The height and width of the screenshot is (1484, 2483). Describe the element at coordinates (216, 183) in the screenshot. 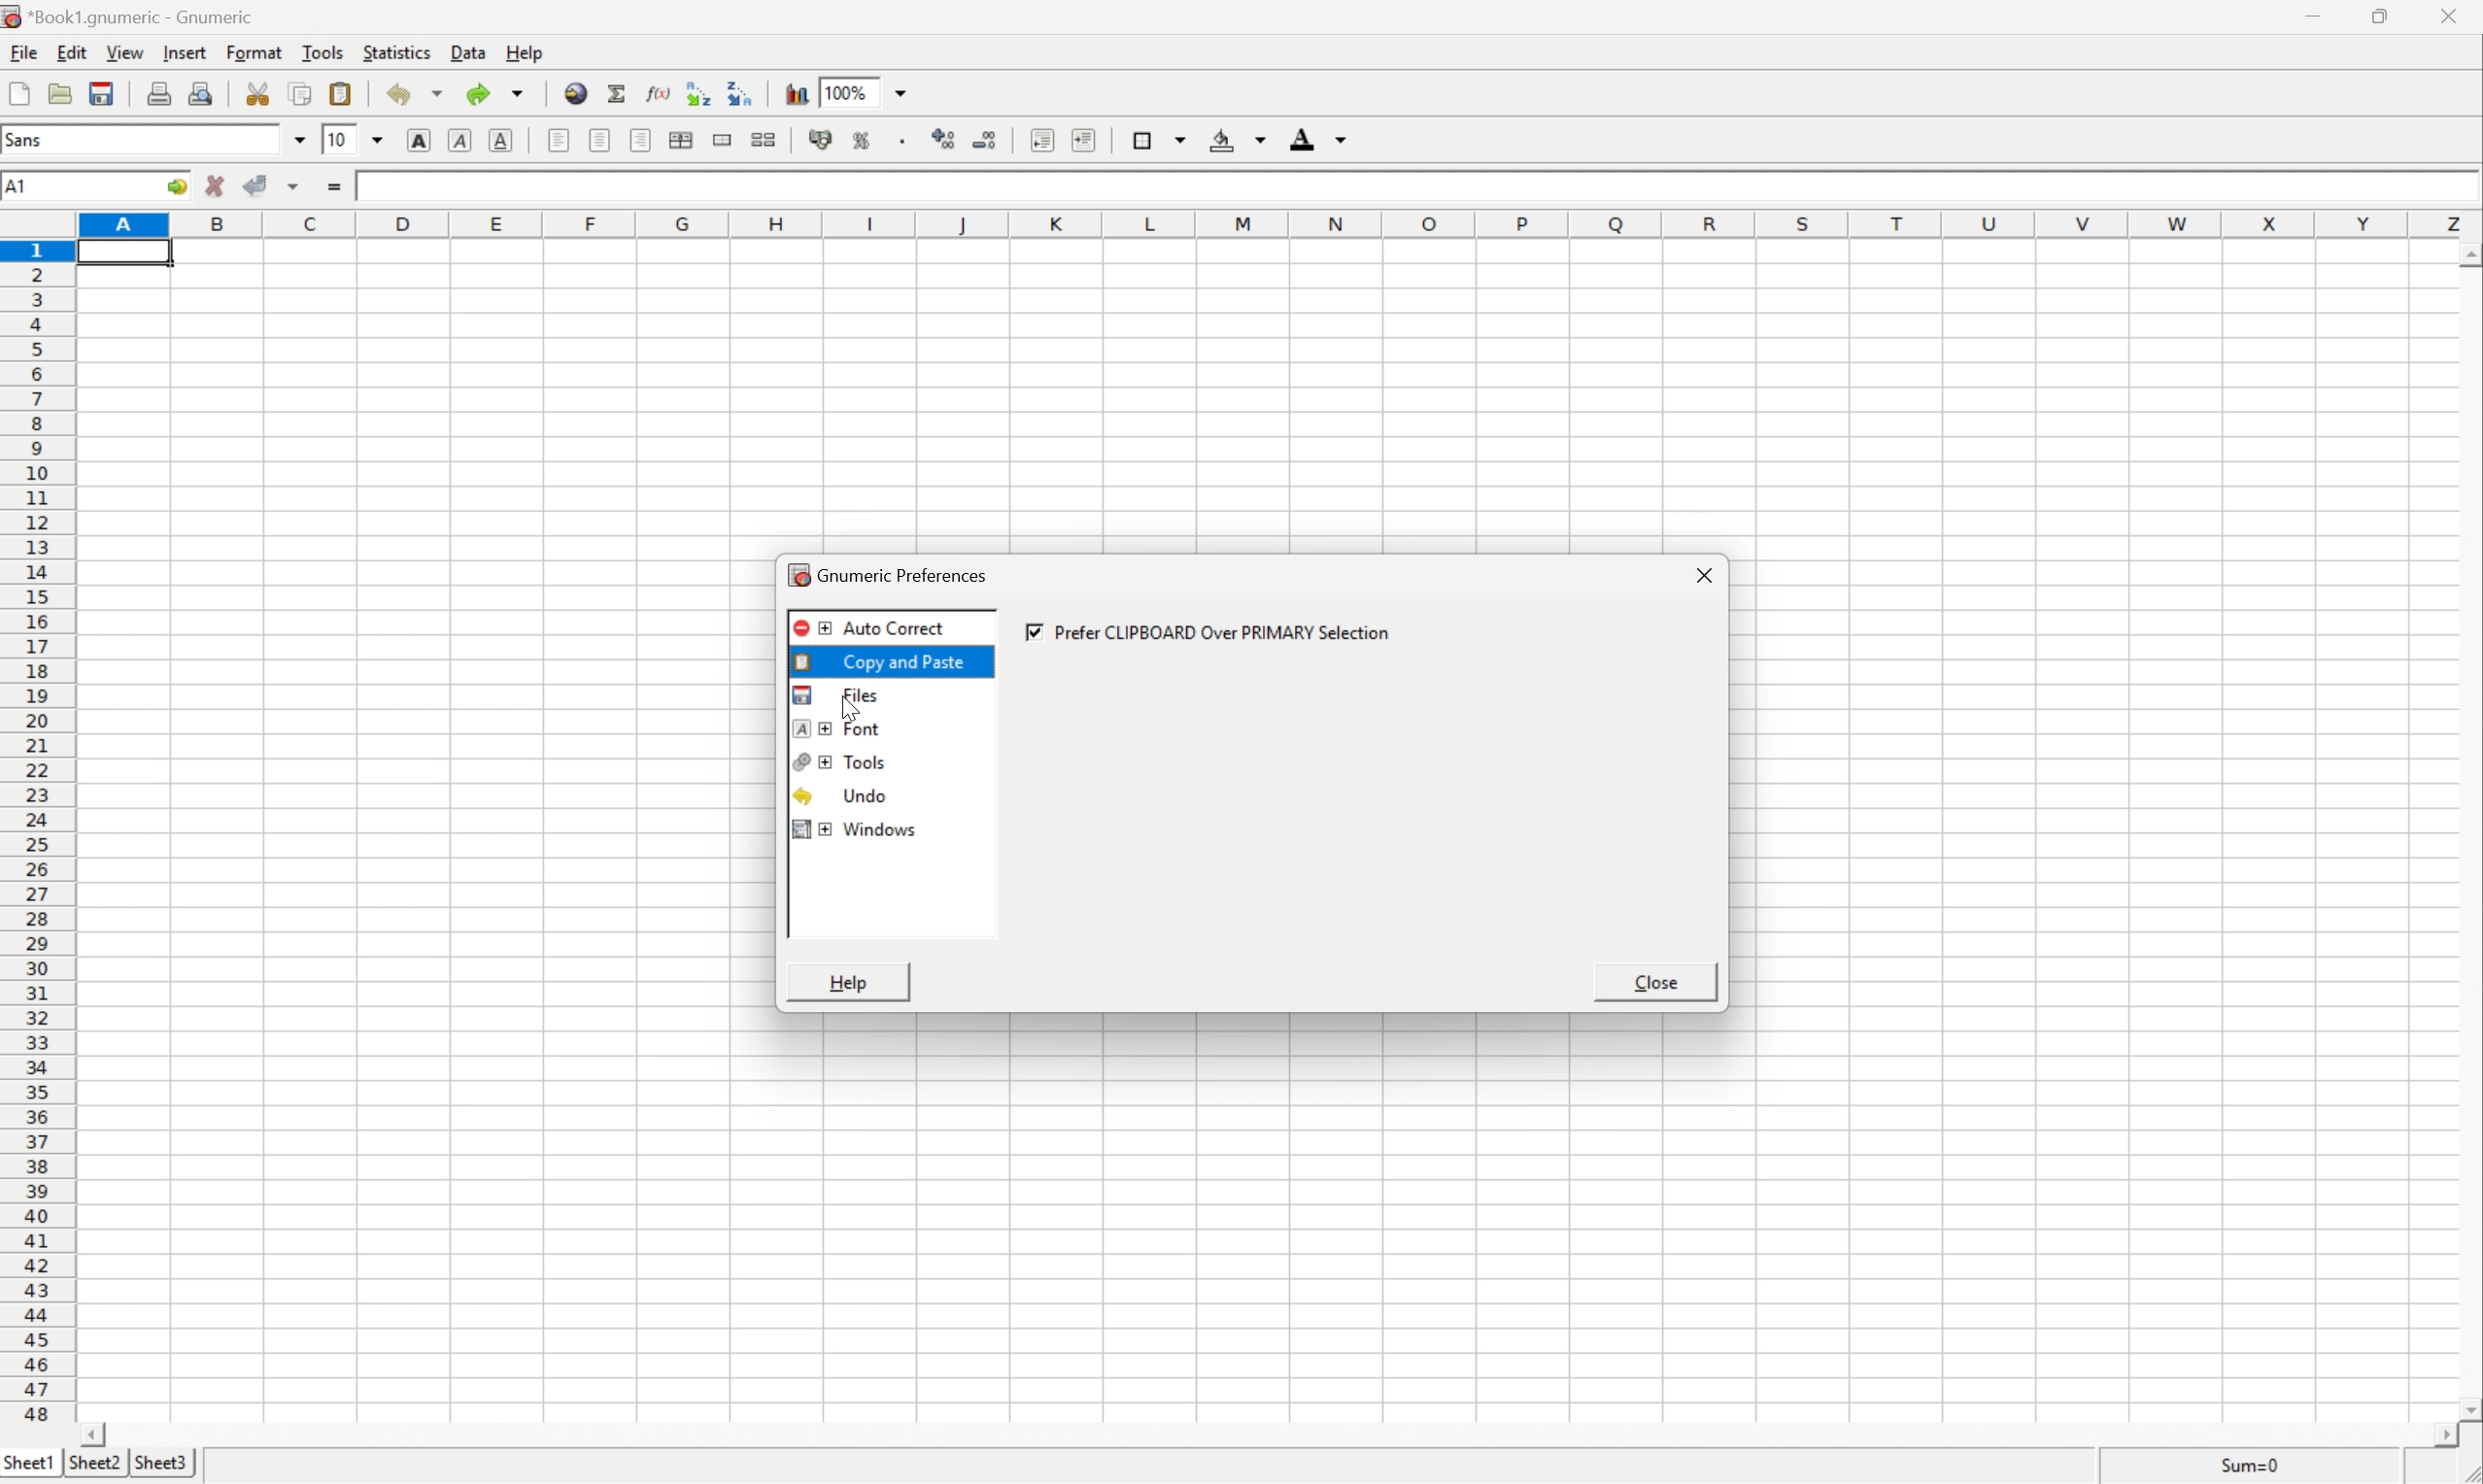

I see `cancel selection` at that location.